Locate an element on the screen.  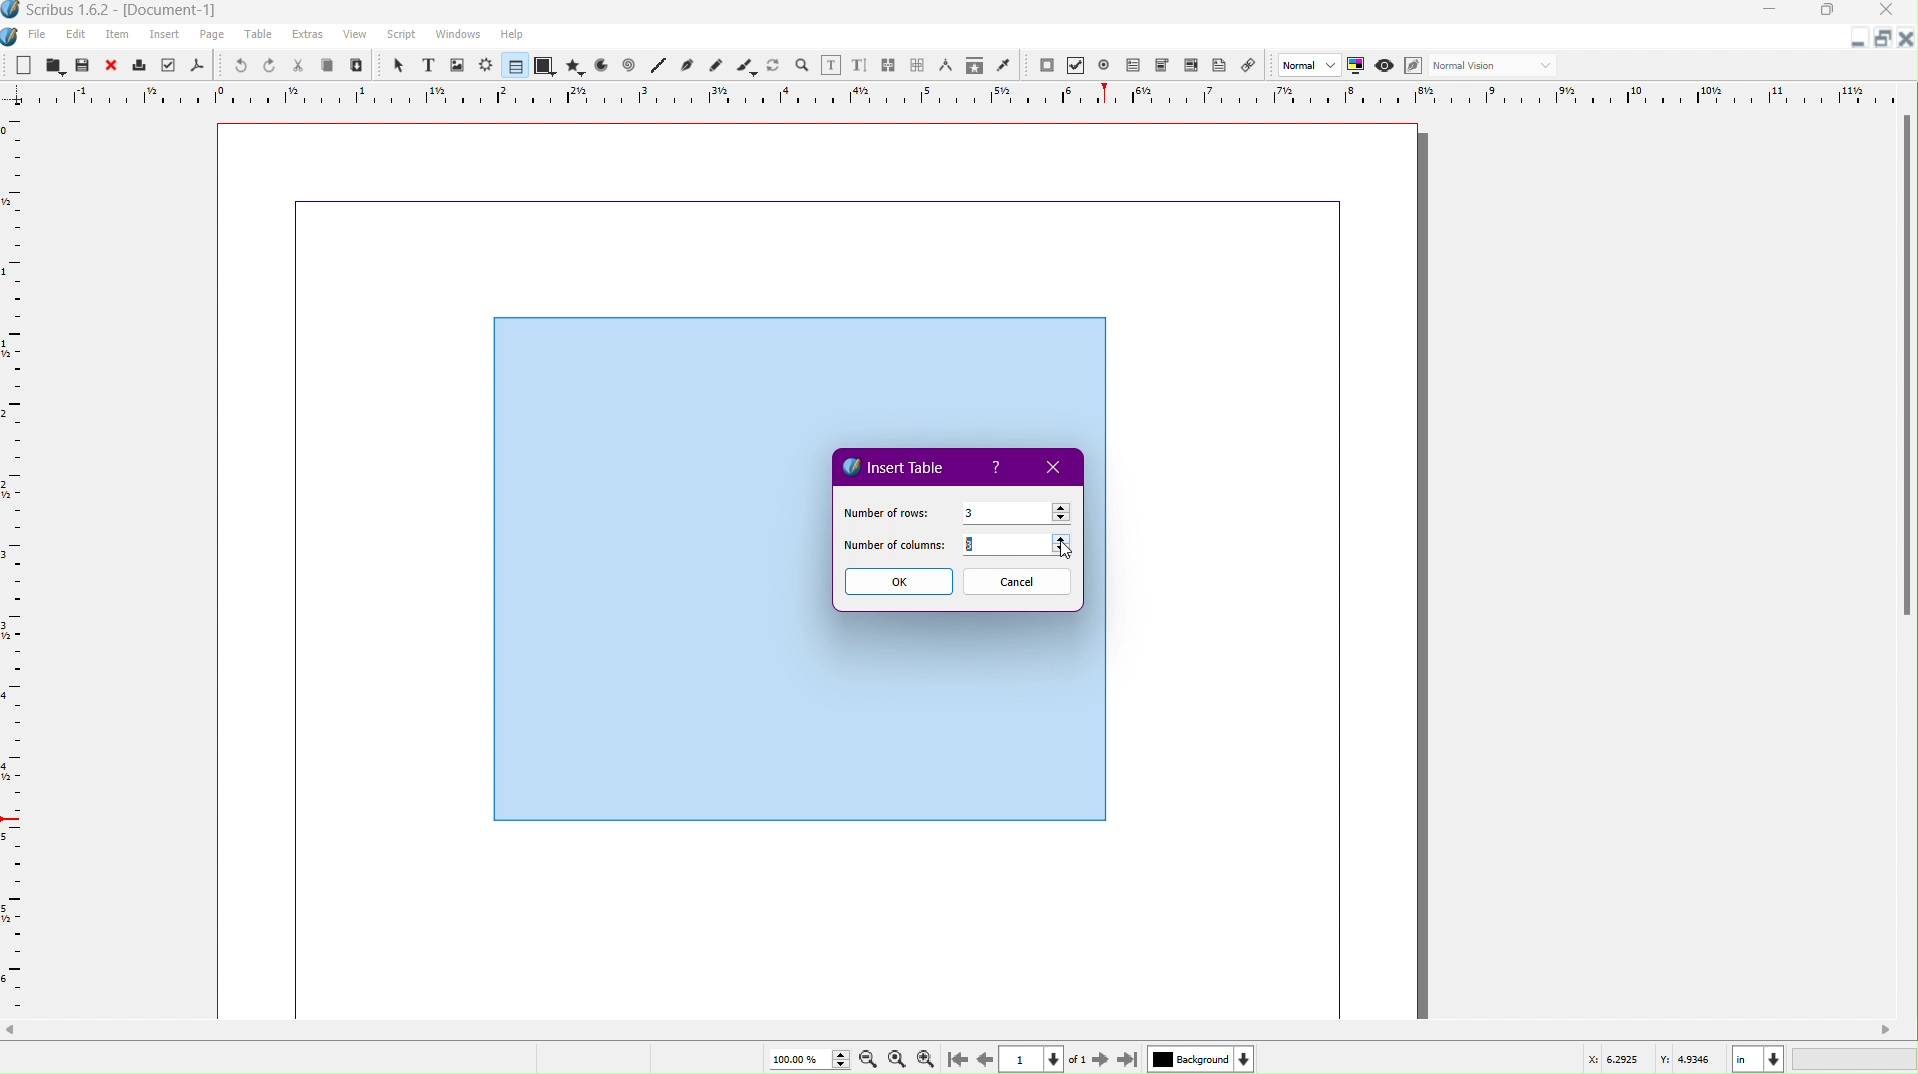
Edit Contents of Frame is located at coordinates (832, 64).